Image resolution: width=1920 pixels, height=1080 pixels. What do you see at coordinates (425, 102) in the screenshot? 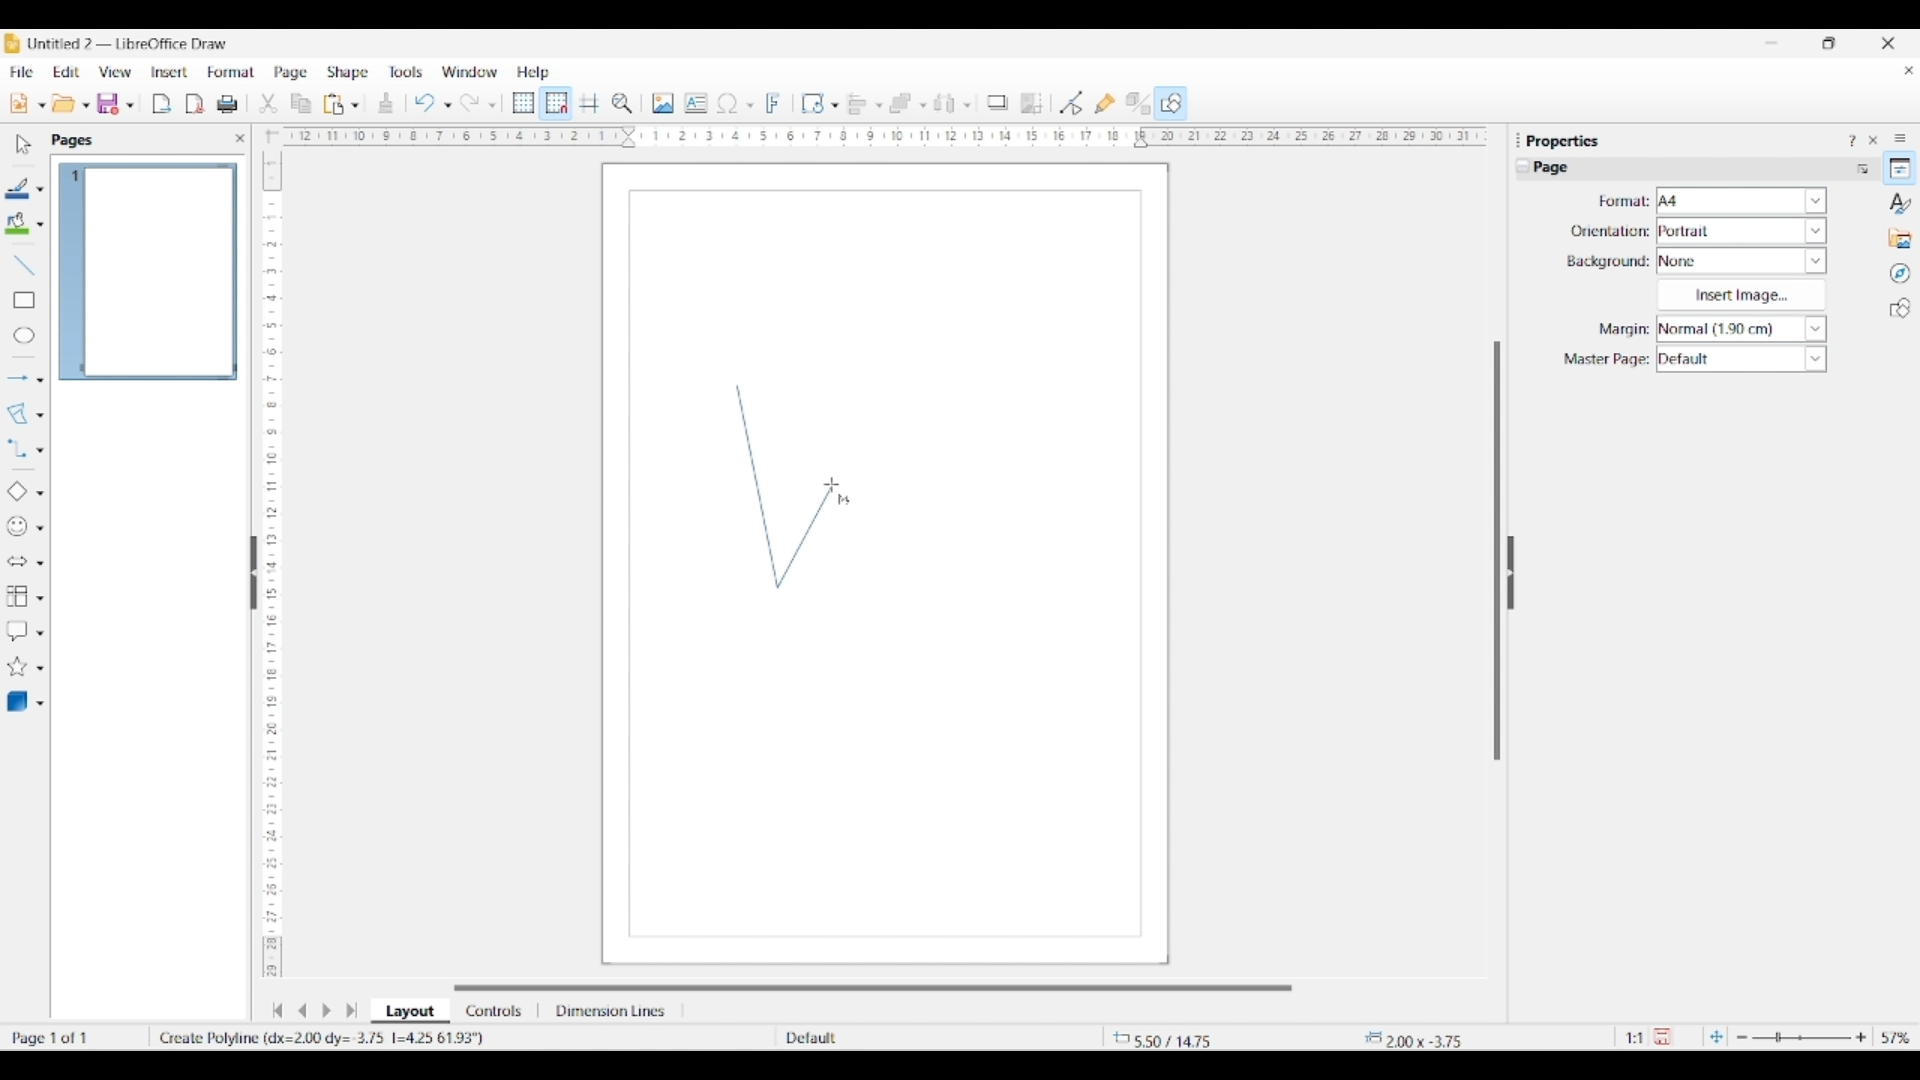
I see `Undo last action done` at bounding box center [425, 102].